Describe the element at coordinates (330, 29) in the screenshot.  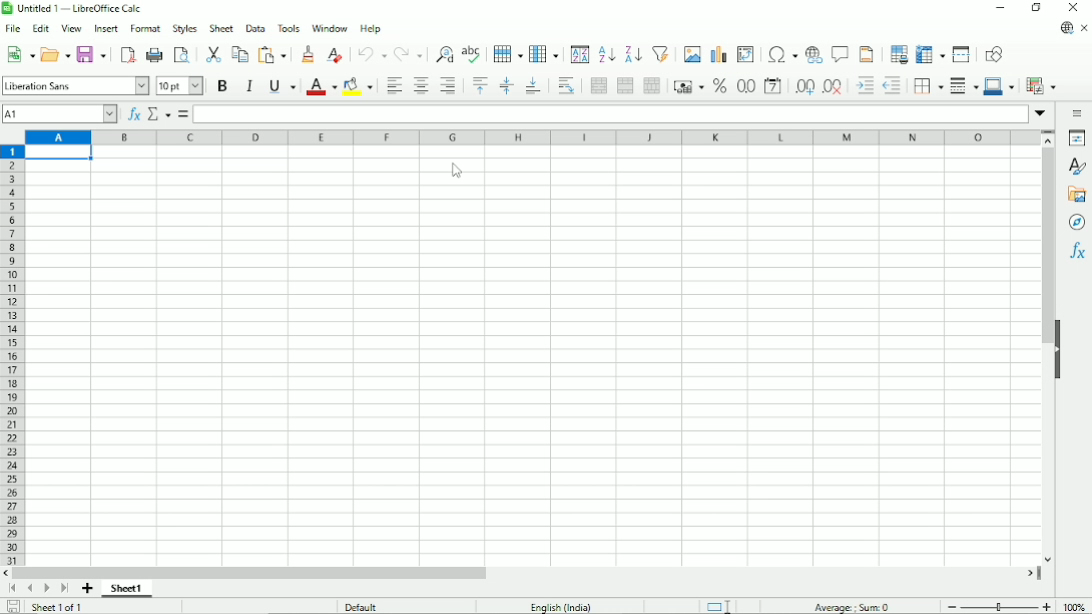
I see `Window` at that location.